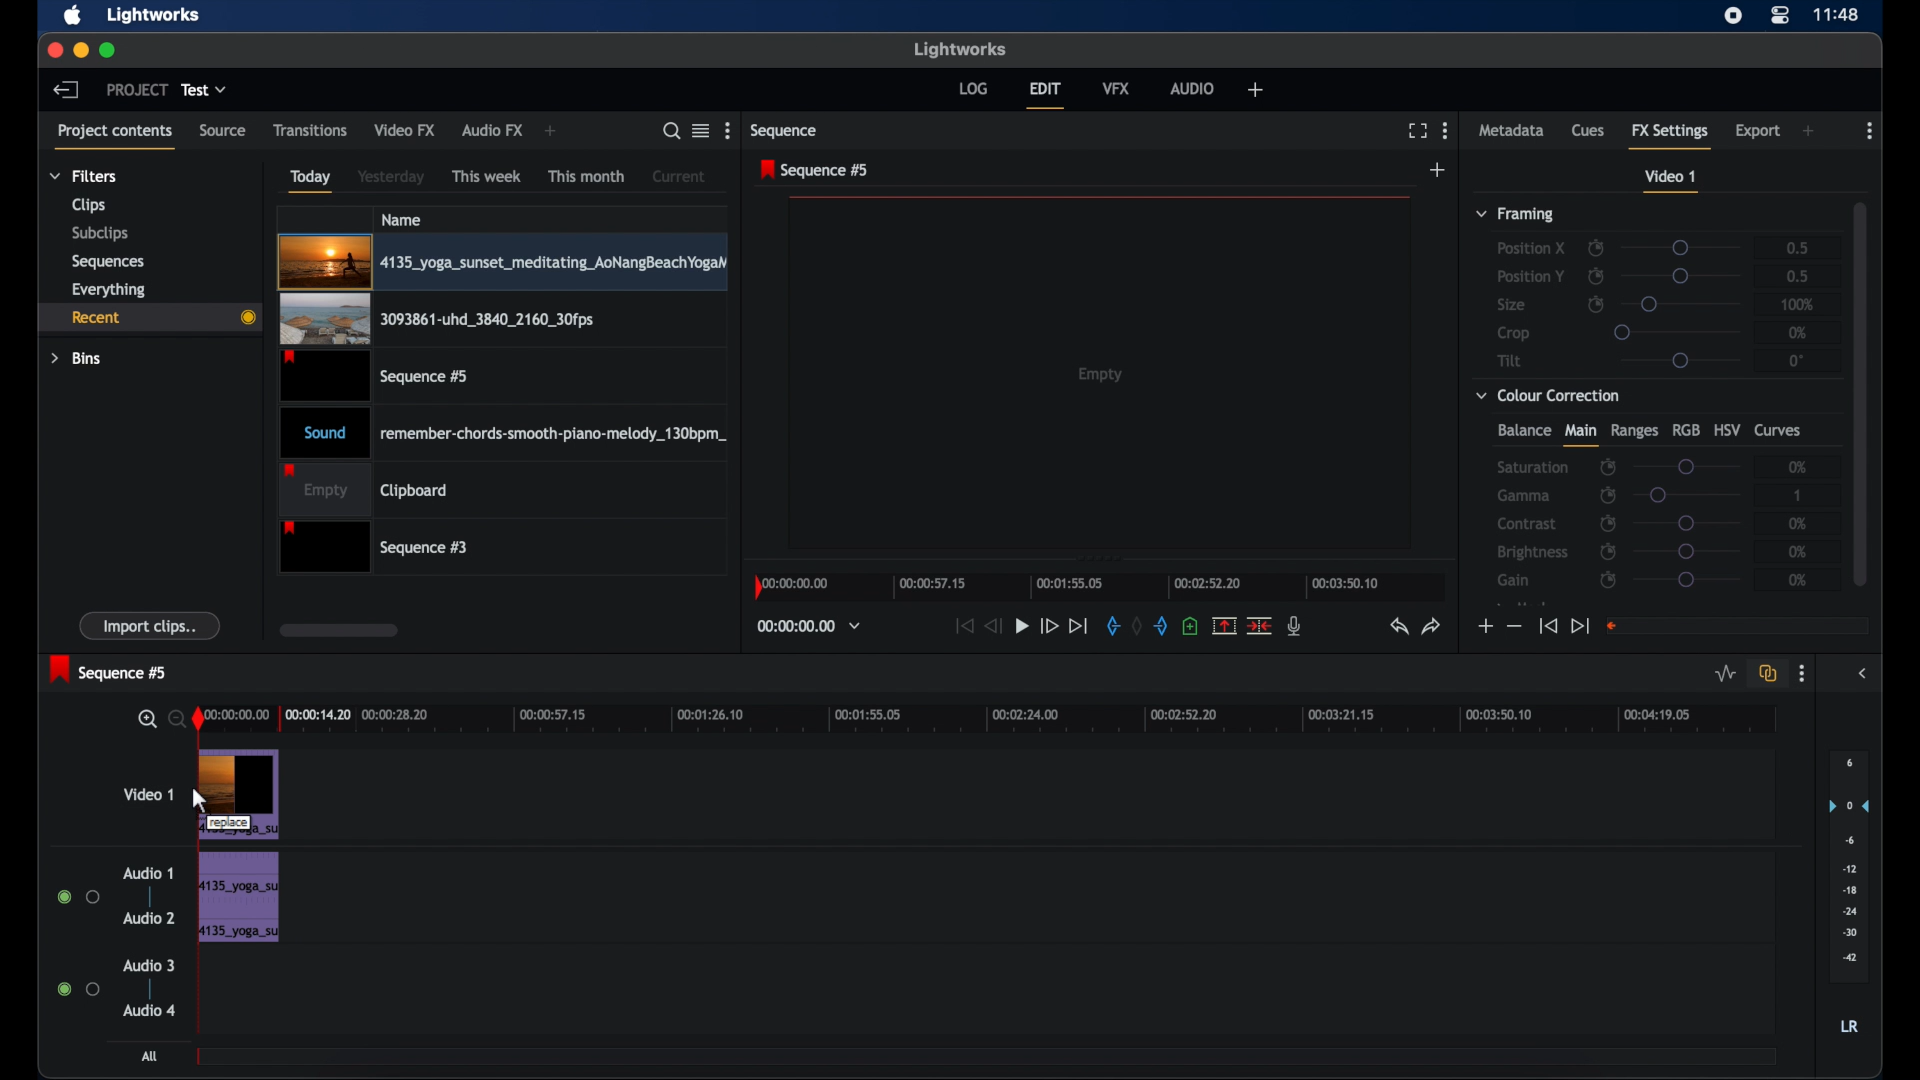  What do you see at coordinates (1094, 586) in the screenshot?
I see `timeline` at bounding box center [1094, 586].